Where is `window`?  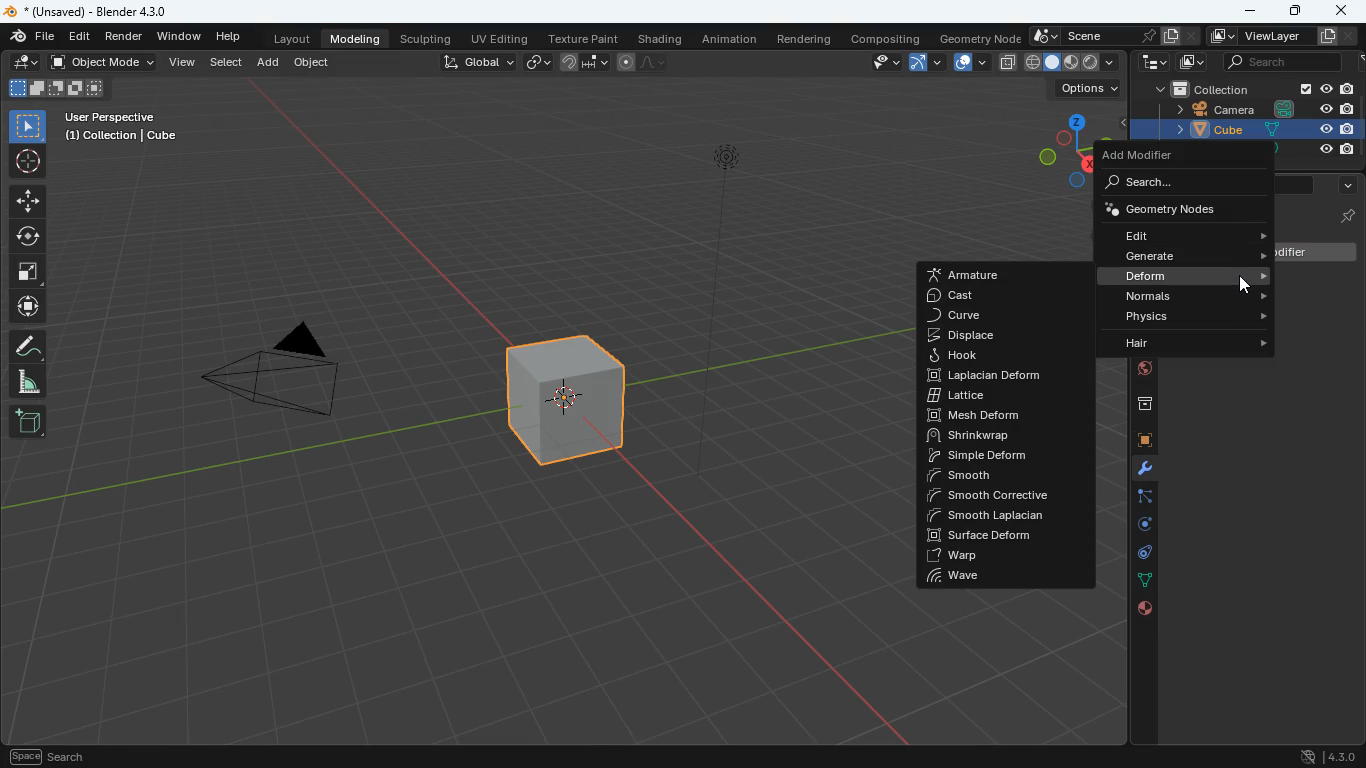
window is located at coordinates (180, 36).